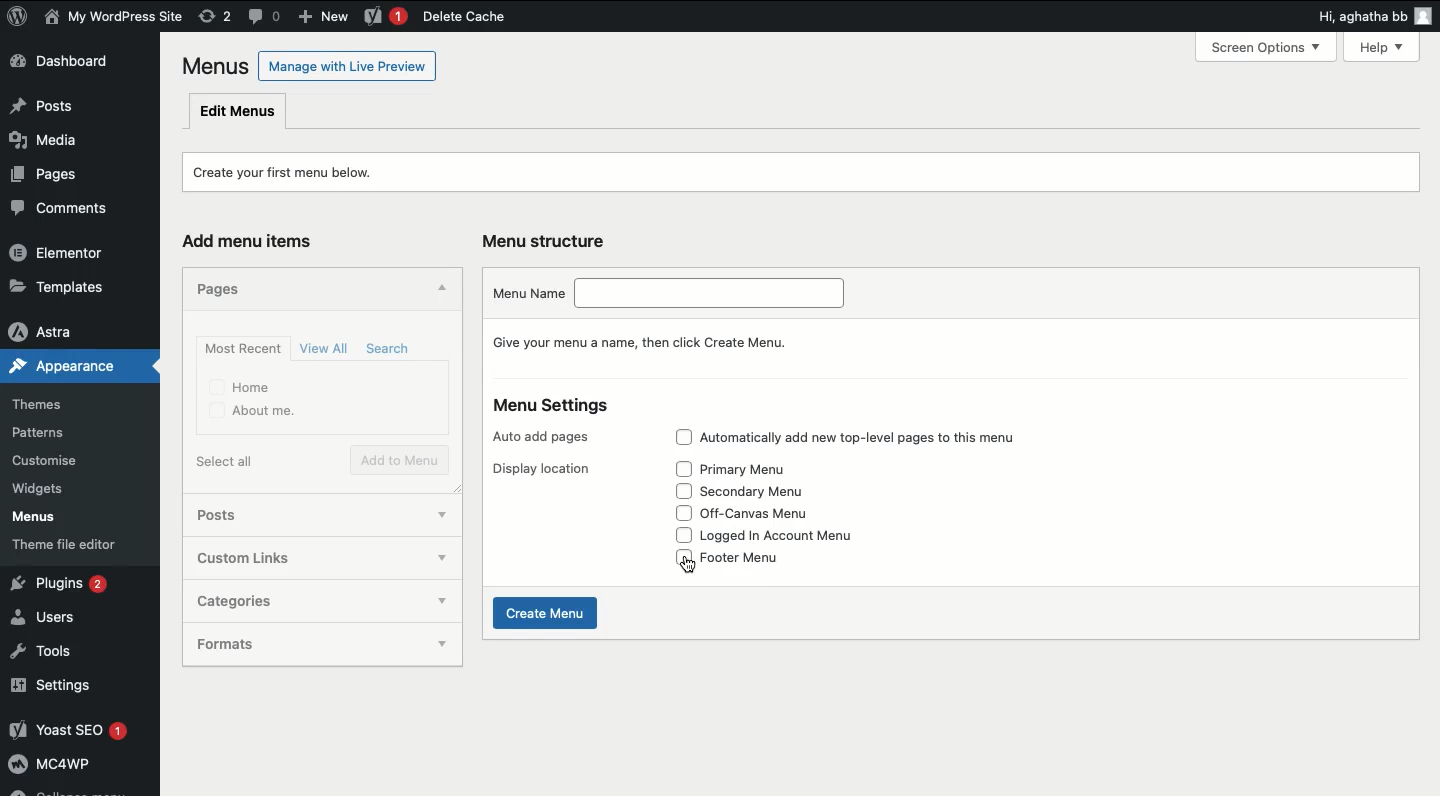 The width and height of the screenshot is (1440, 796). I want to click on Themes, so click(50, 401).